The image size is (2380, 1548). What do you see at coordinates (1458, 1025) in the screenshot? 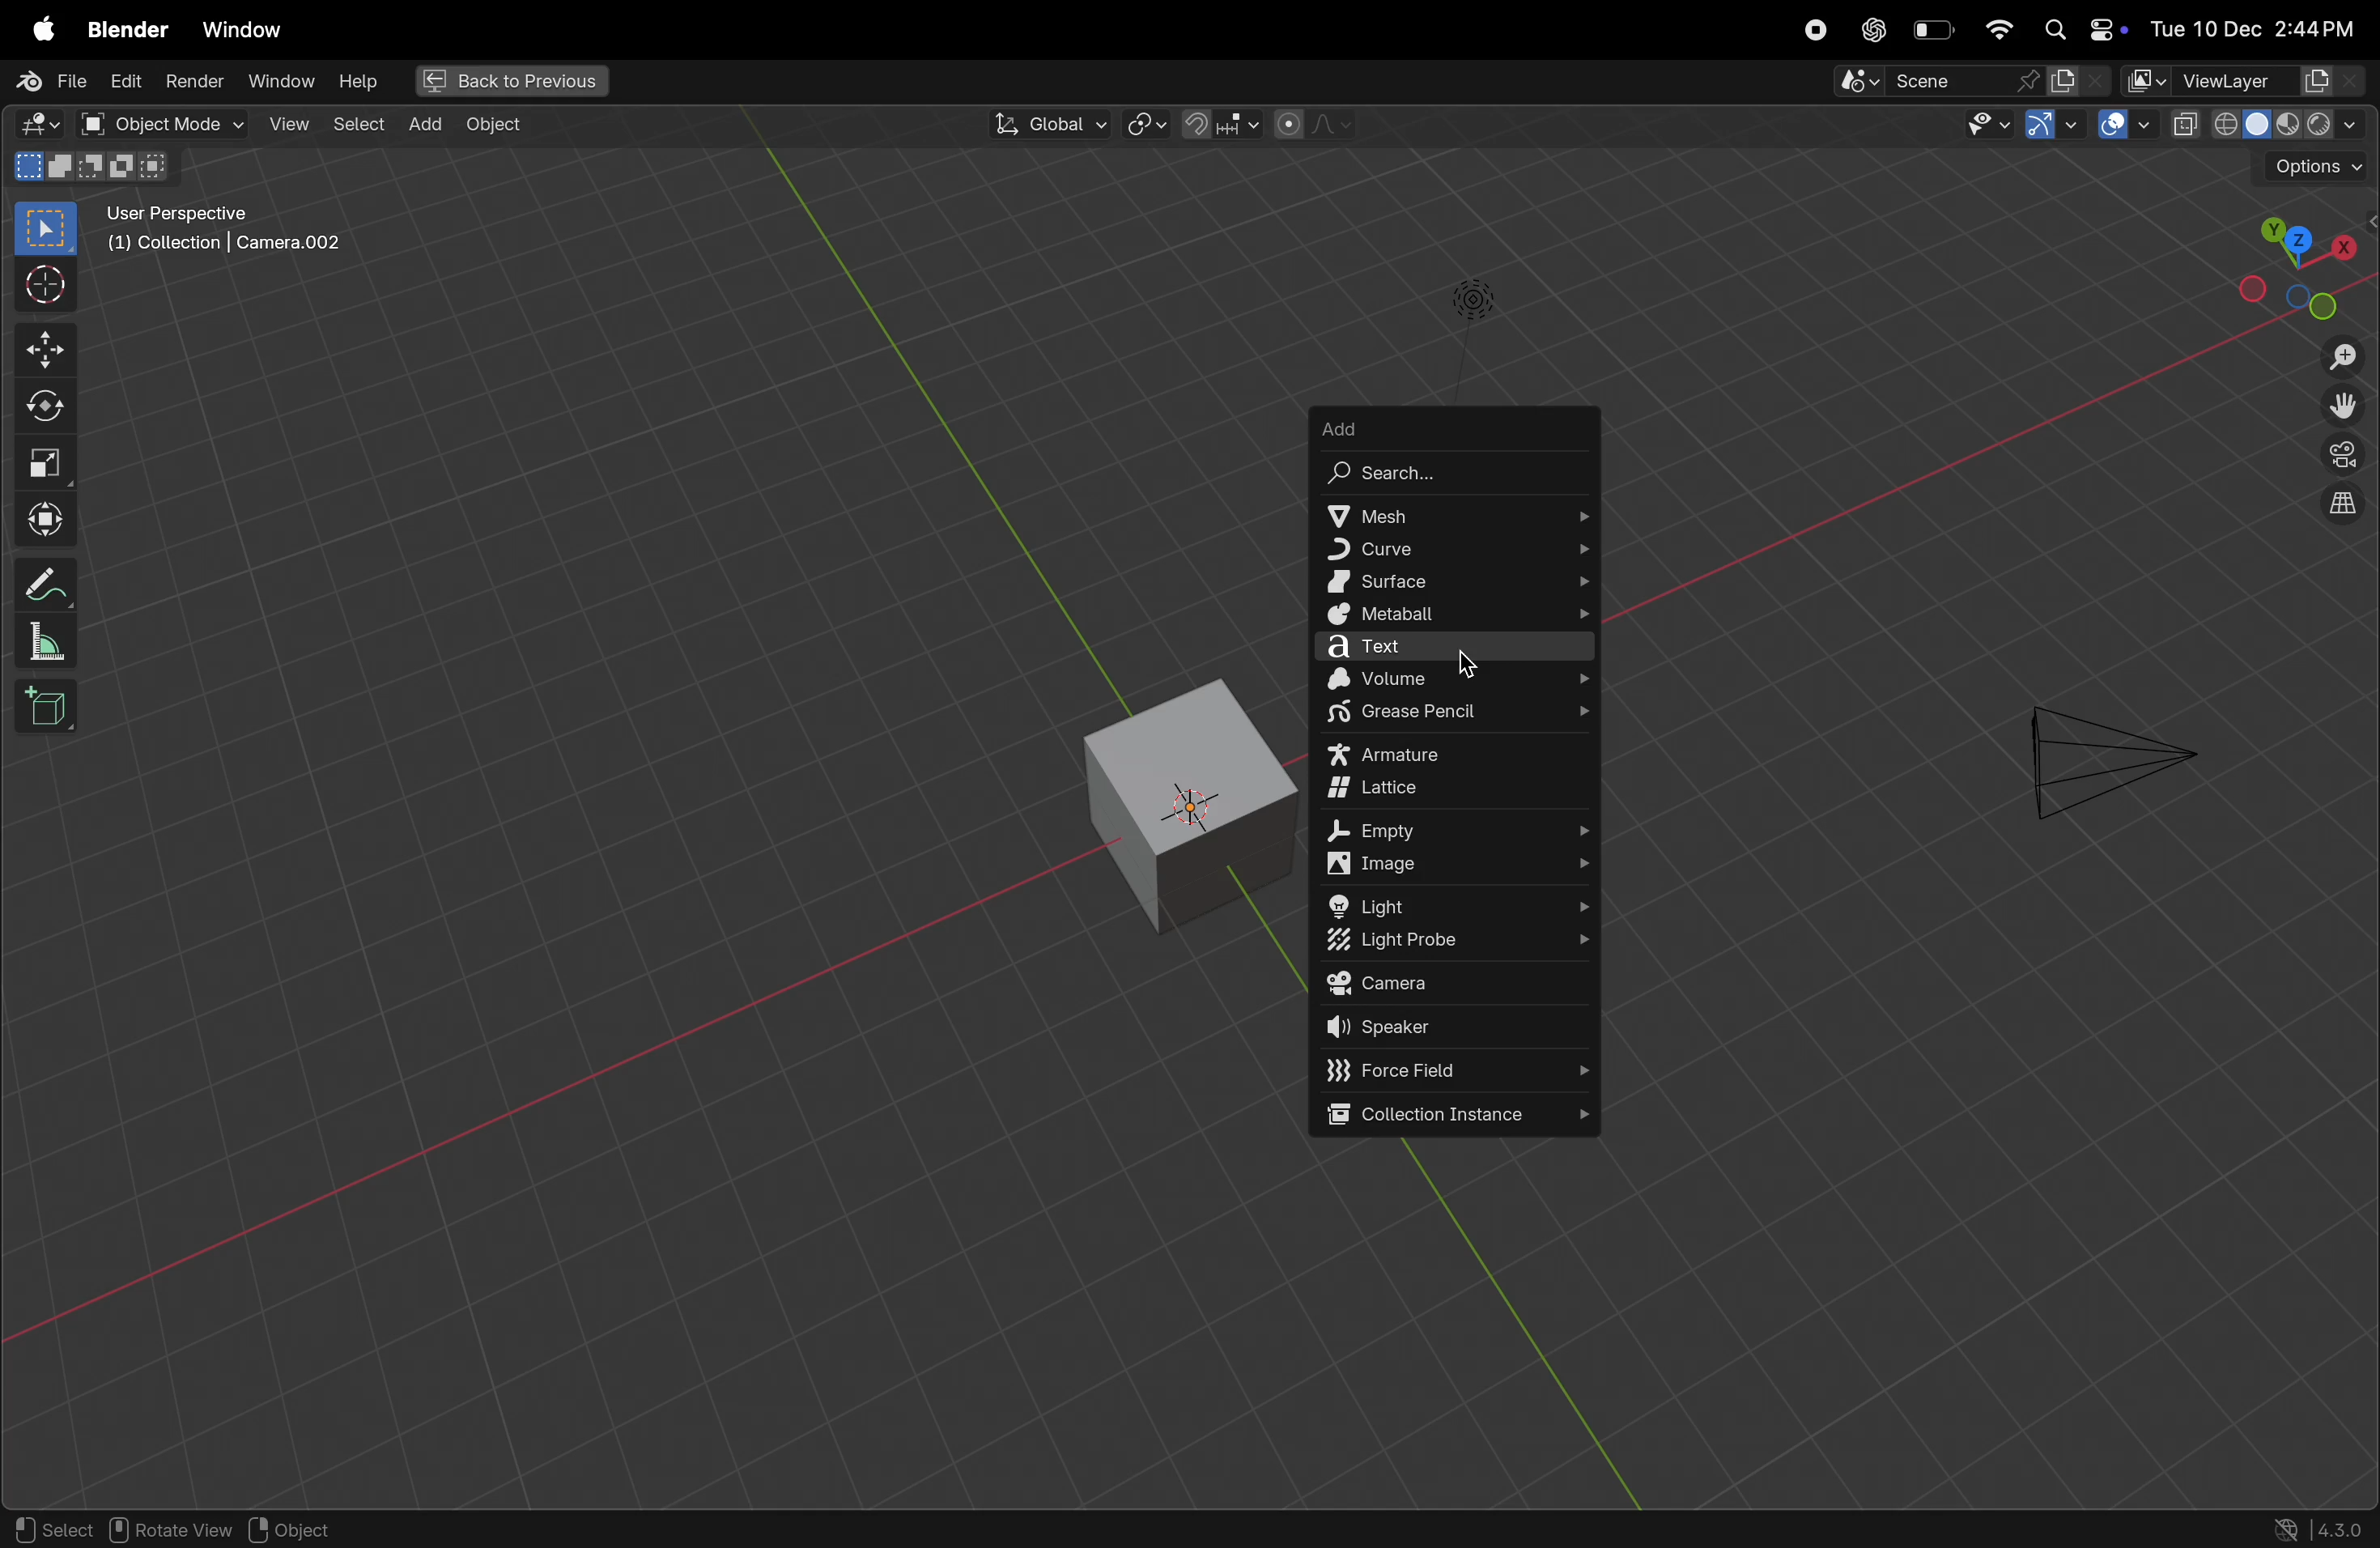
I see `speaker` at bounding box center [1458, 1025].